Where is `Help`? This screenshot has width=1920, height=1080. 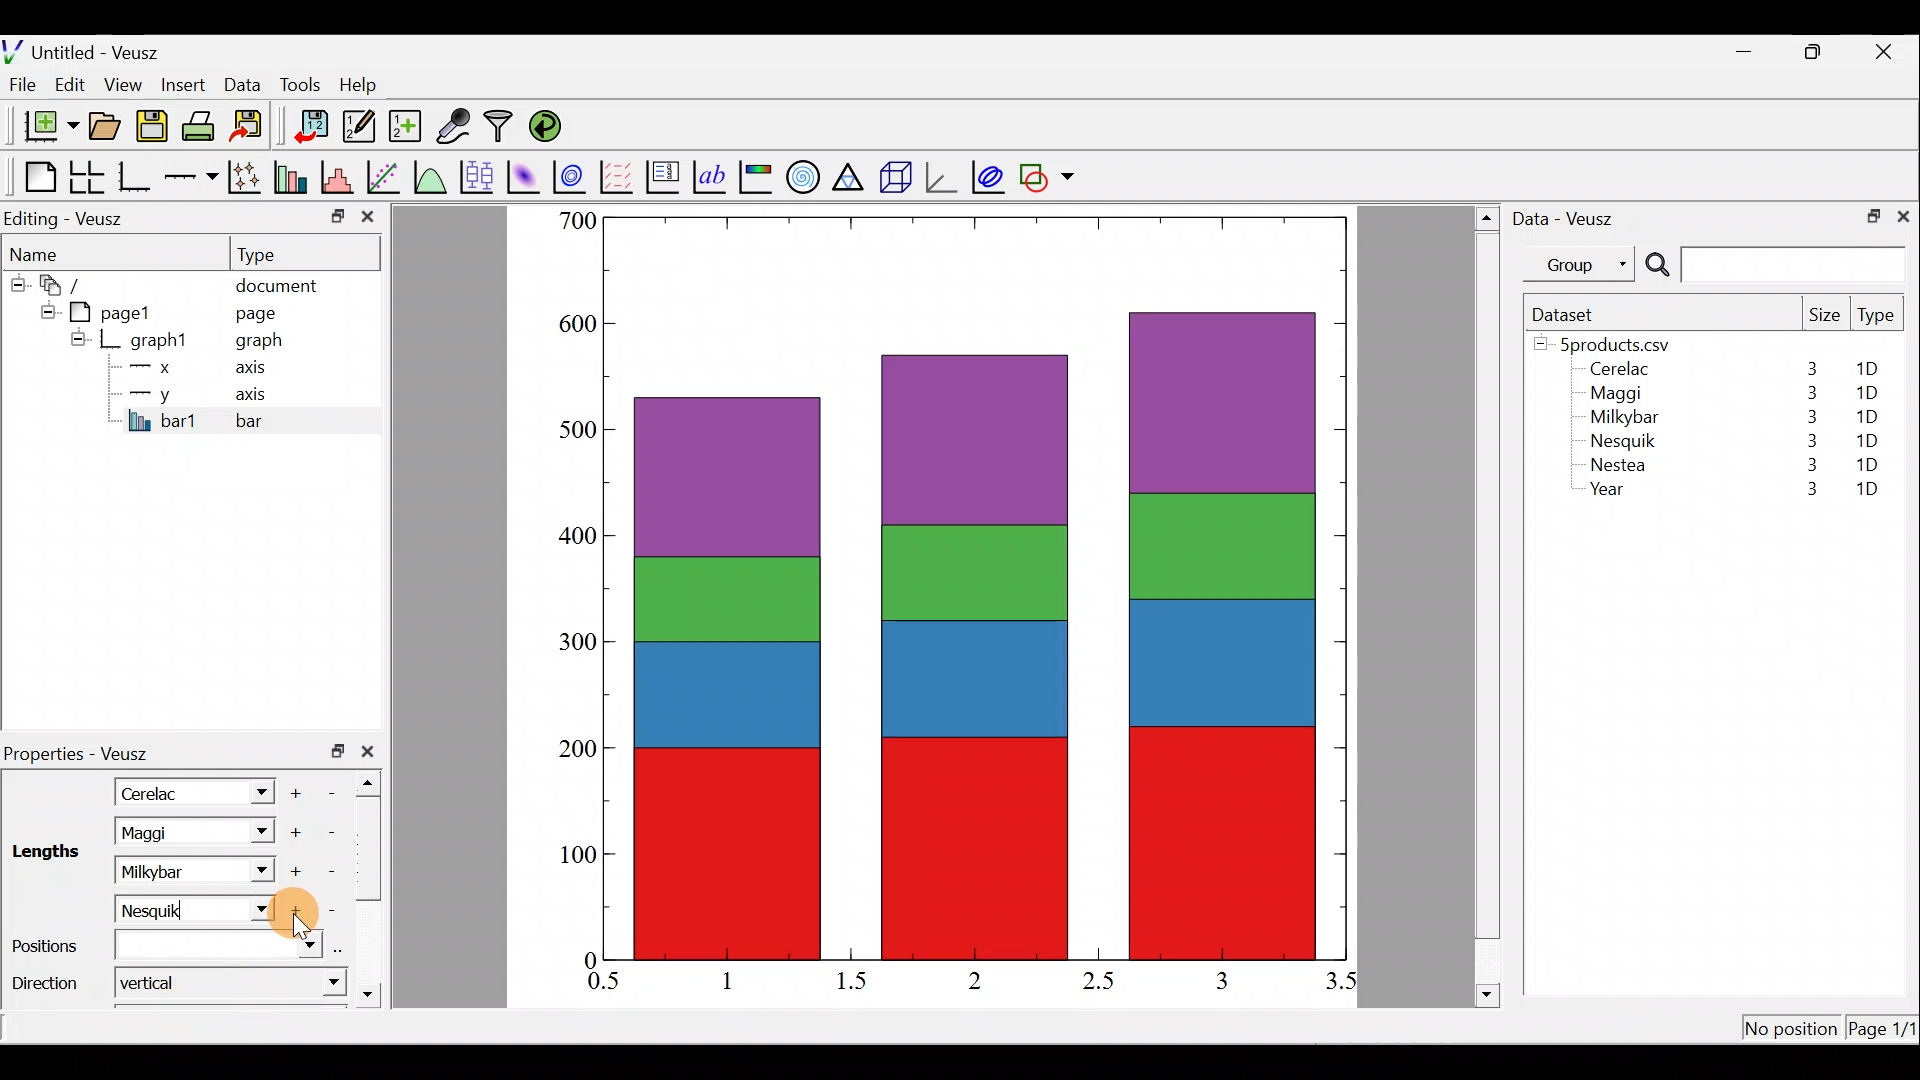
Help is located at coordinates (370, 85).